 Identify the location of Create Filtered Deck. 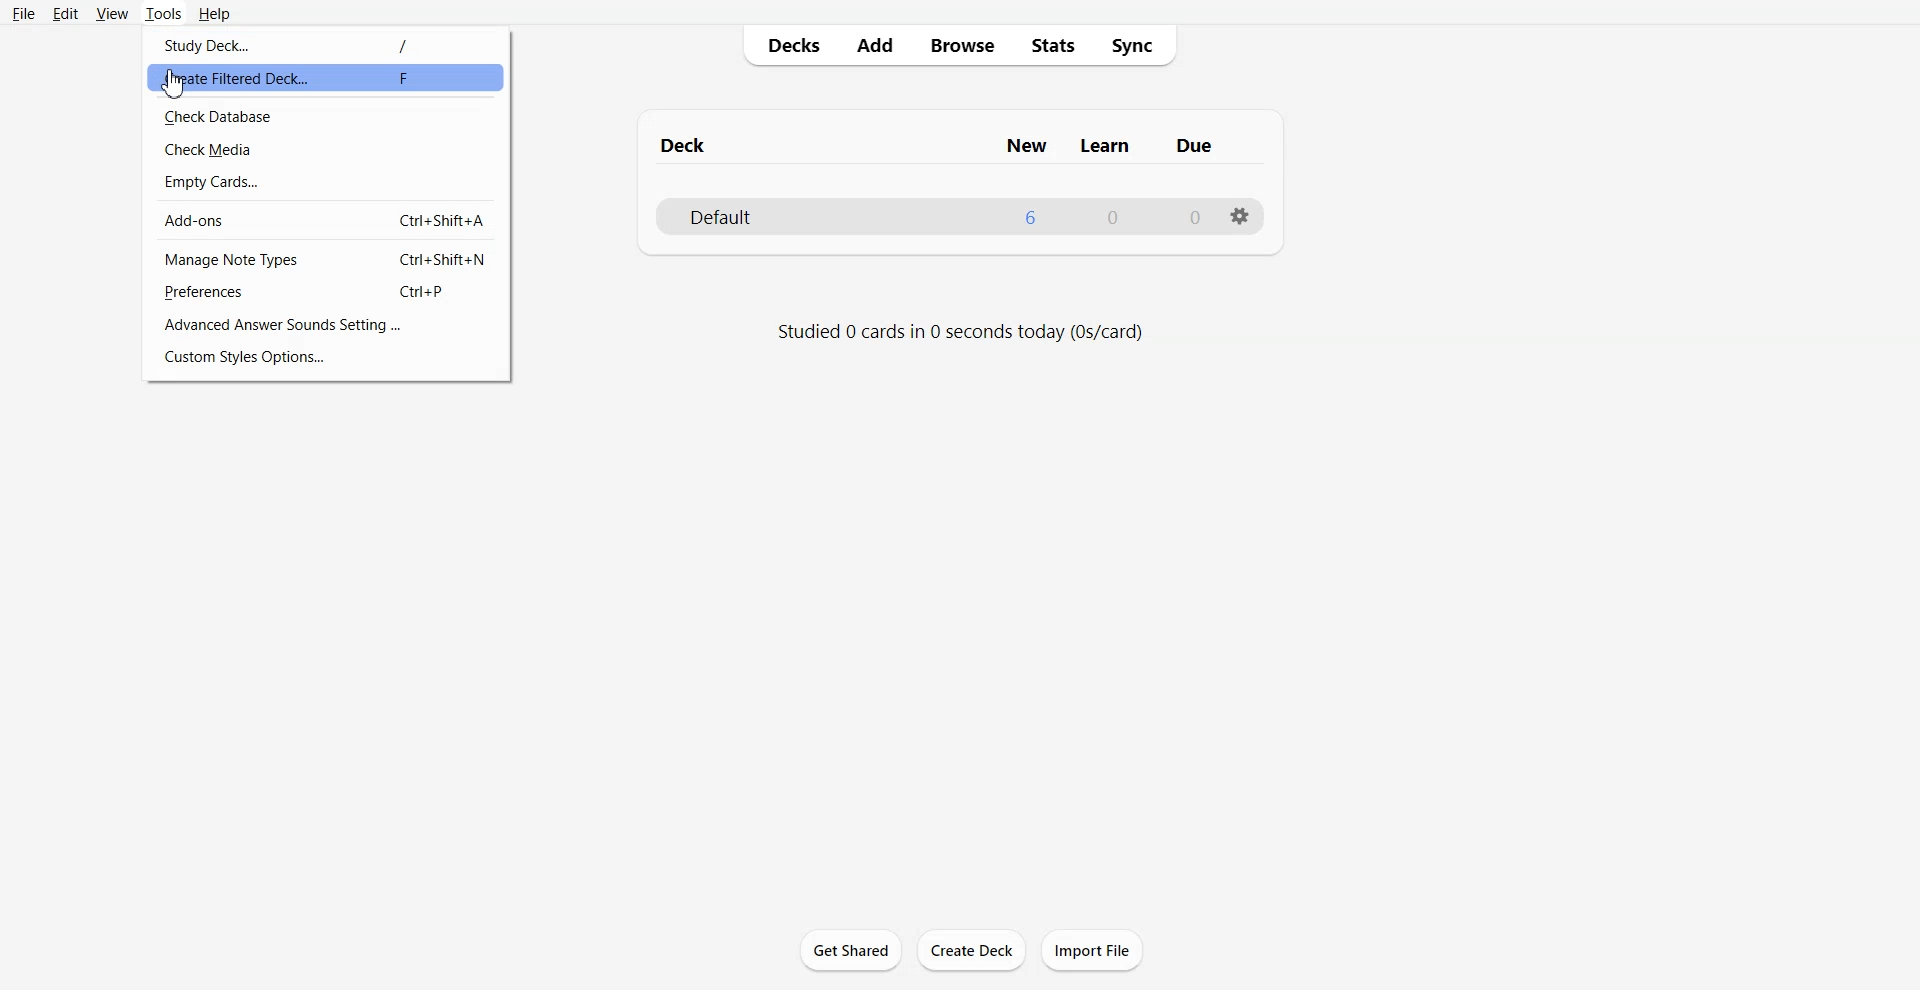
(326, 77).